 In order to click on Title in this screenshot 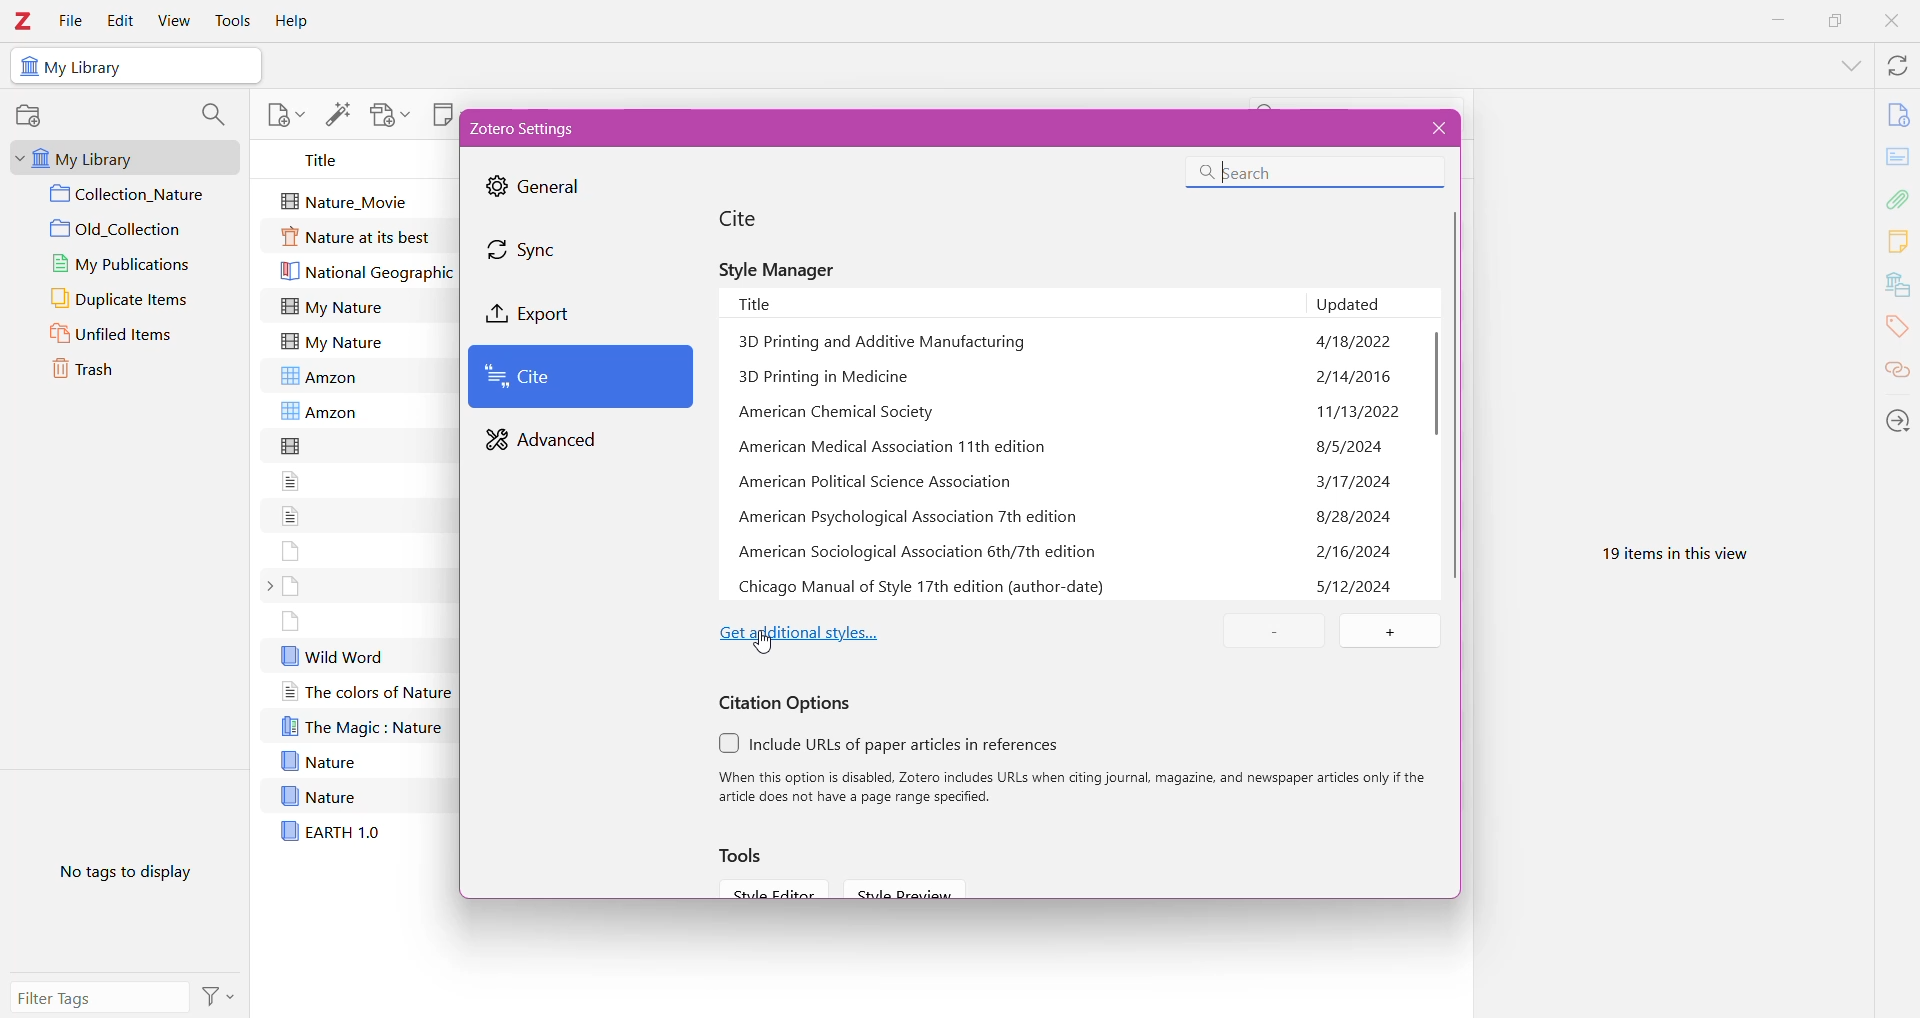, I will do `click(1014, 302)`.